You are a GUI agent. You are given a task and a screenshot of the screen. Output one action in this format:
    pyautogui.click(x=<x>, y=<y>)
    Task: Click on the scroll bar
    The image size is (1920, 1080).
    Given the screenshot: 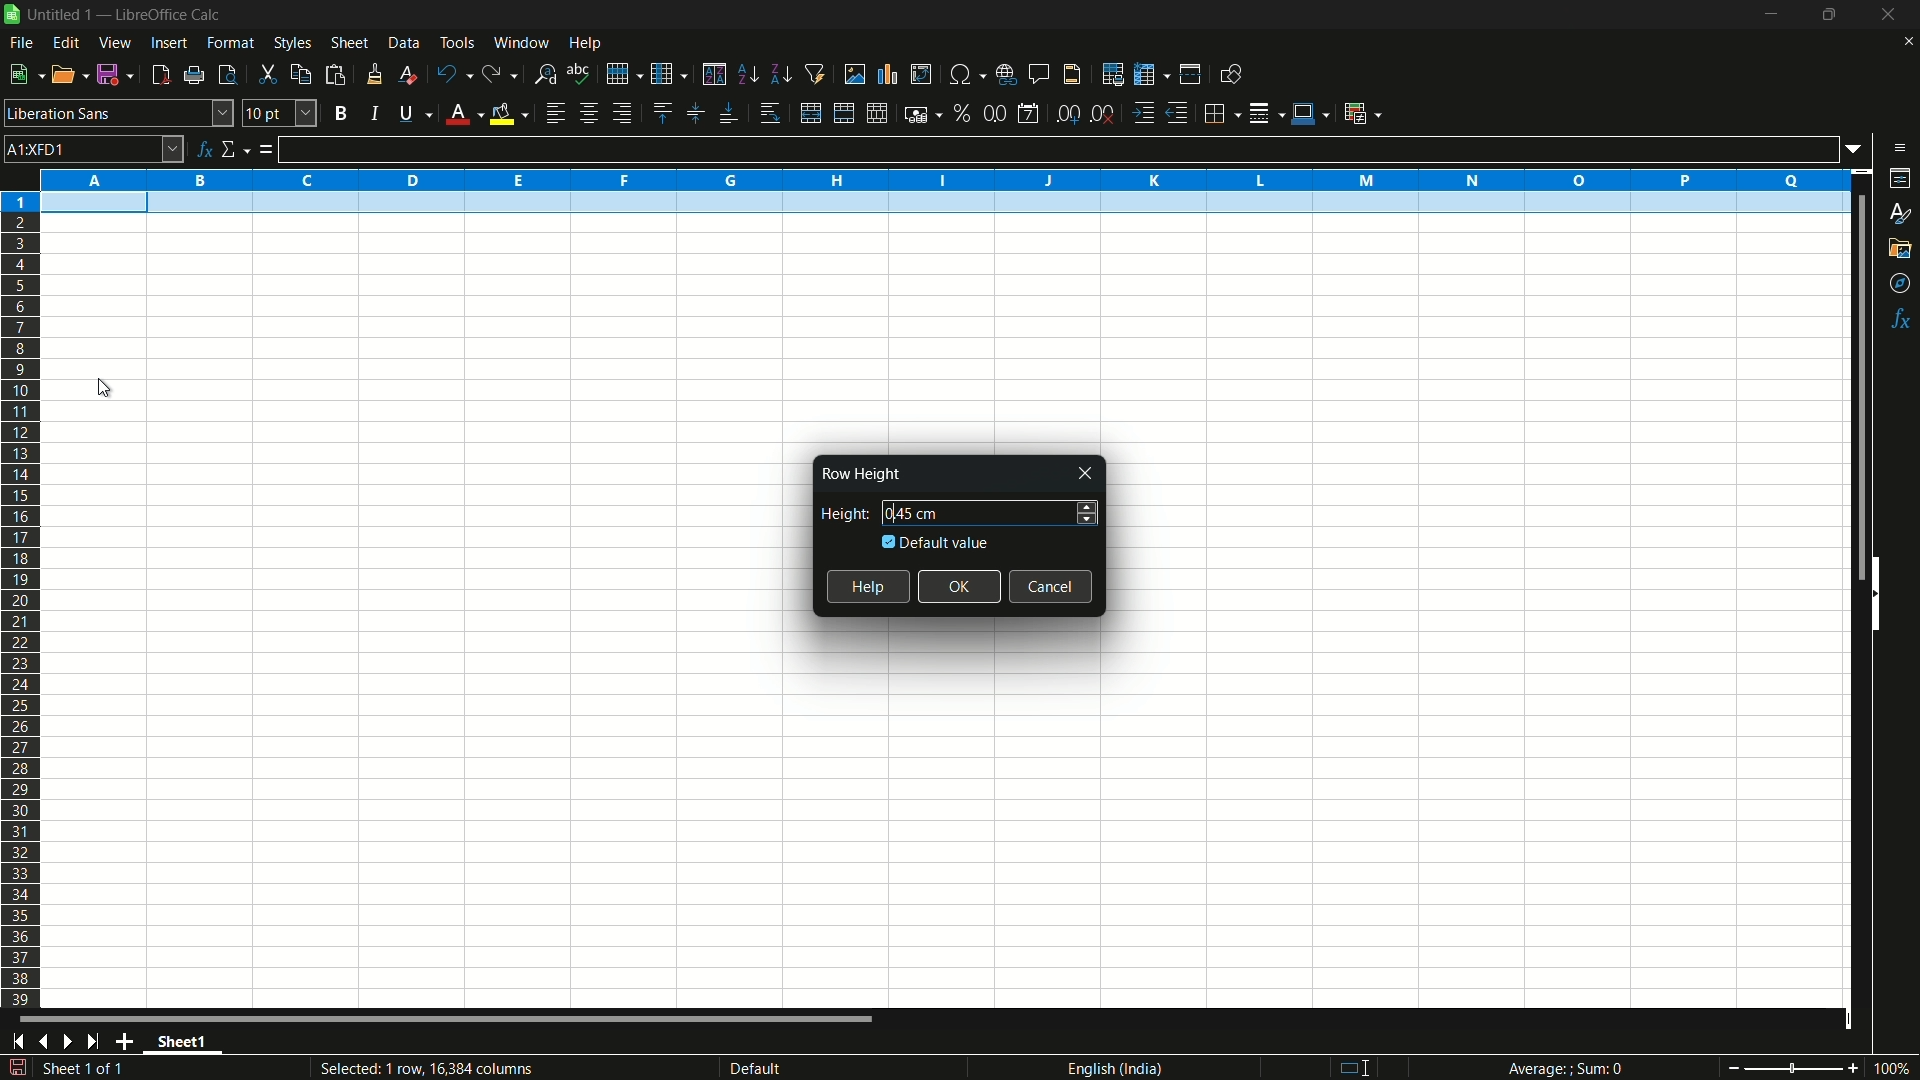 What is the action you would take?
    pyautogui.click(x=448, y=1022)
    